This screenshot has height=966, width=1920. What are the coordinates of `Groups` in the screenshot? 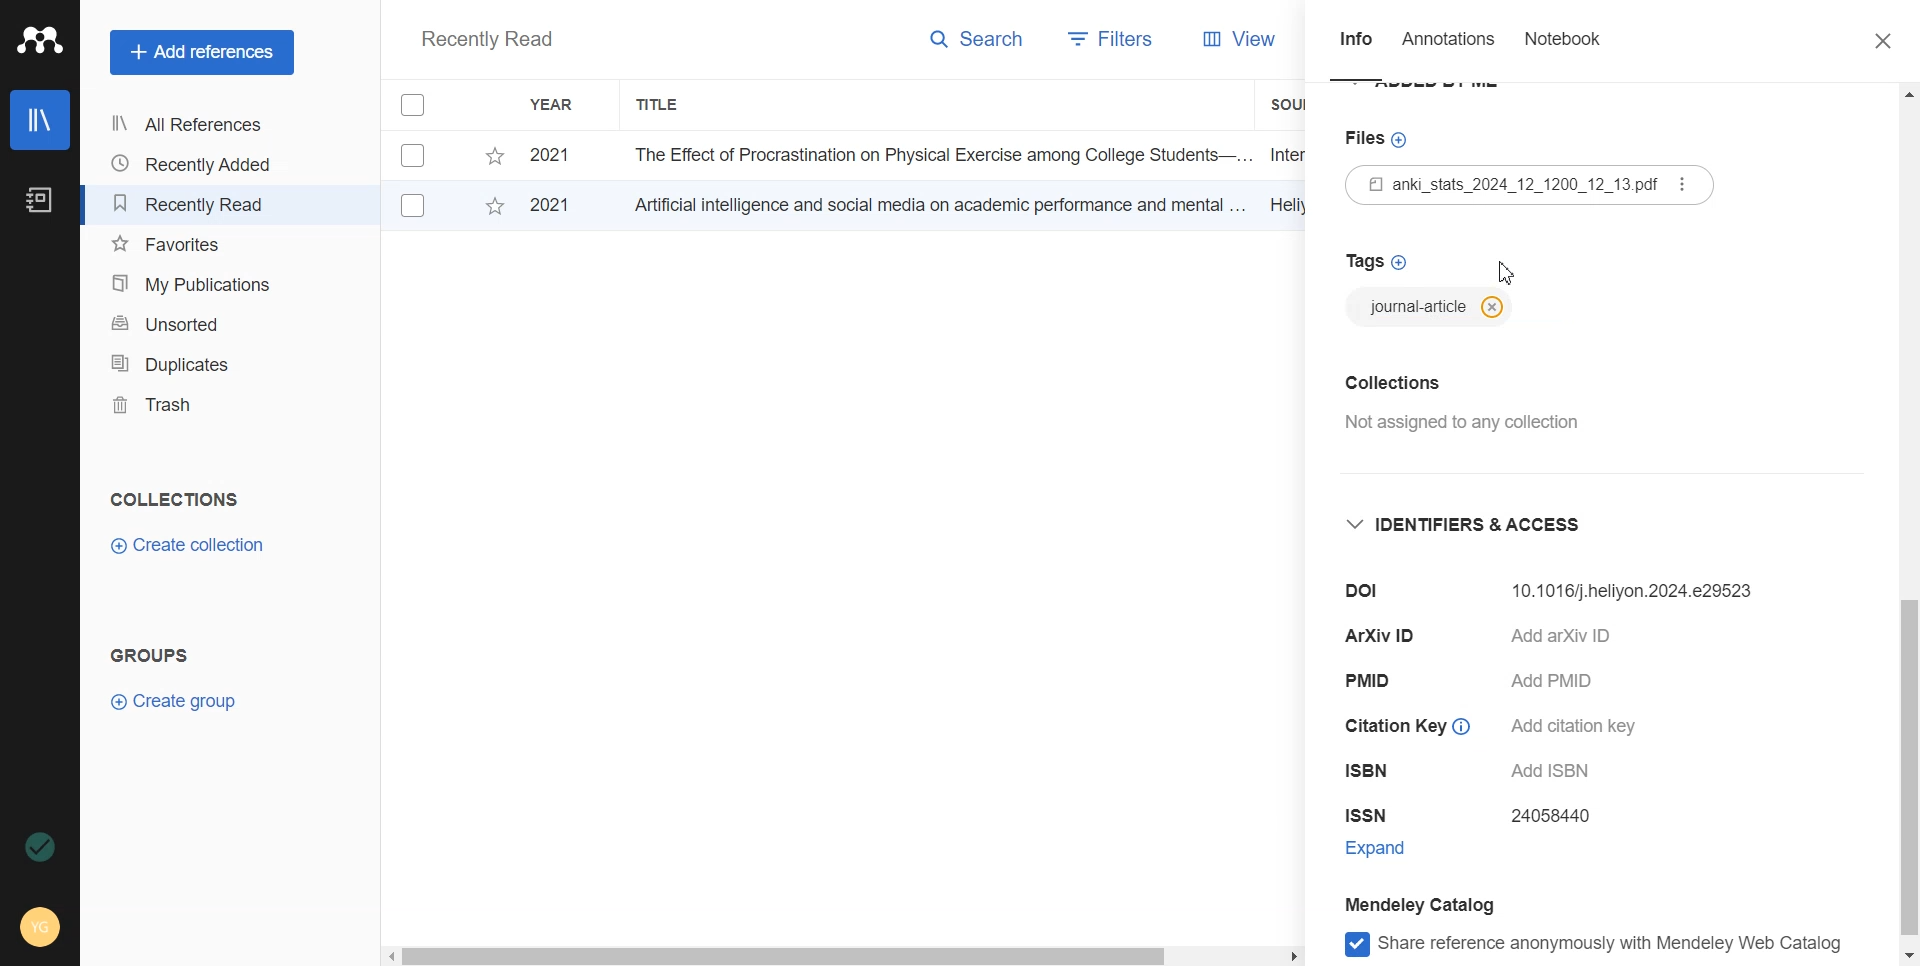 It's located at (155, 655).